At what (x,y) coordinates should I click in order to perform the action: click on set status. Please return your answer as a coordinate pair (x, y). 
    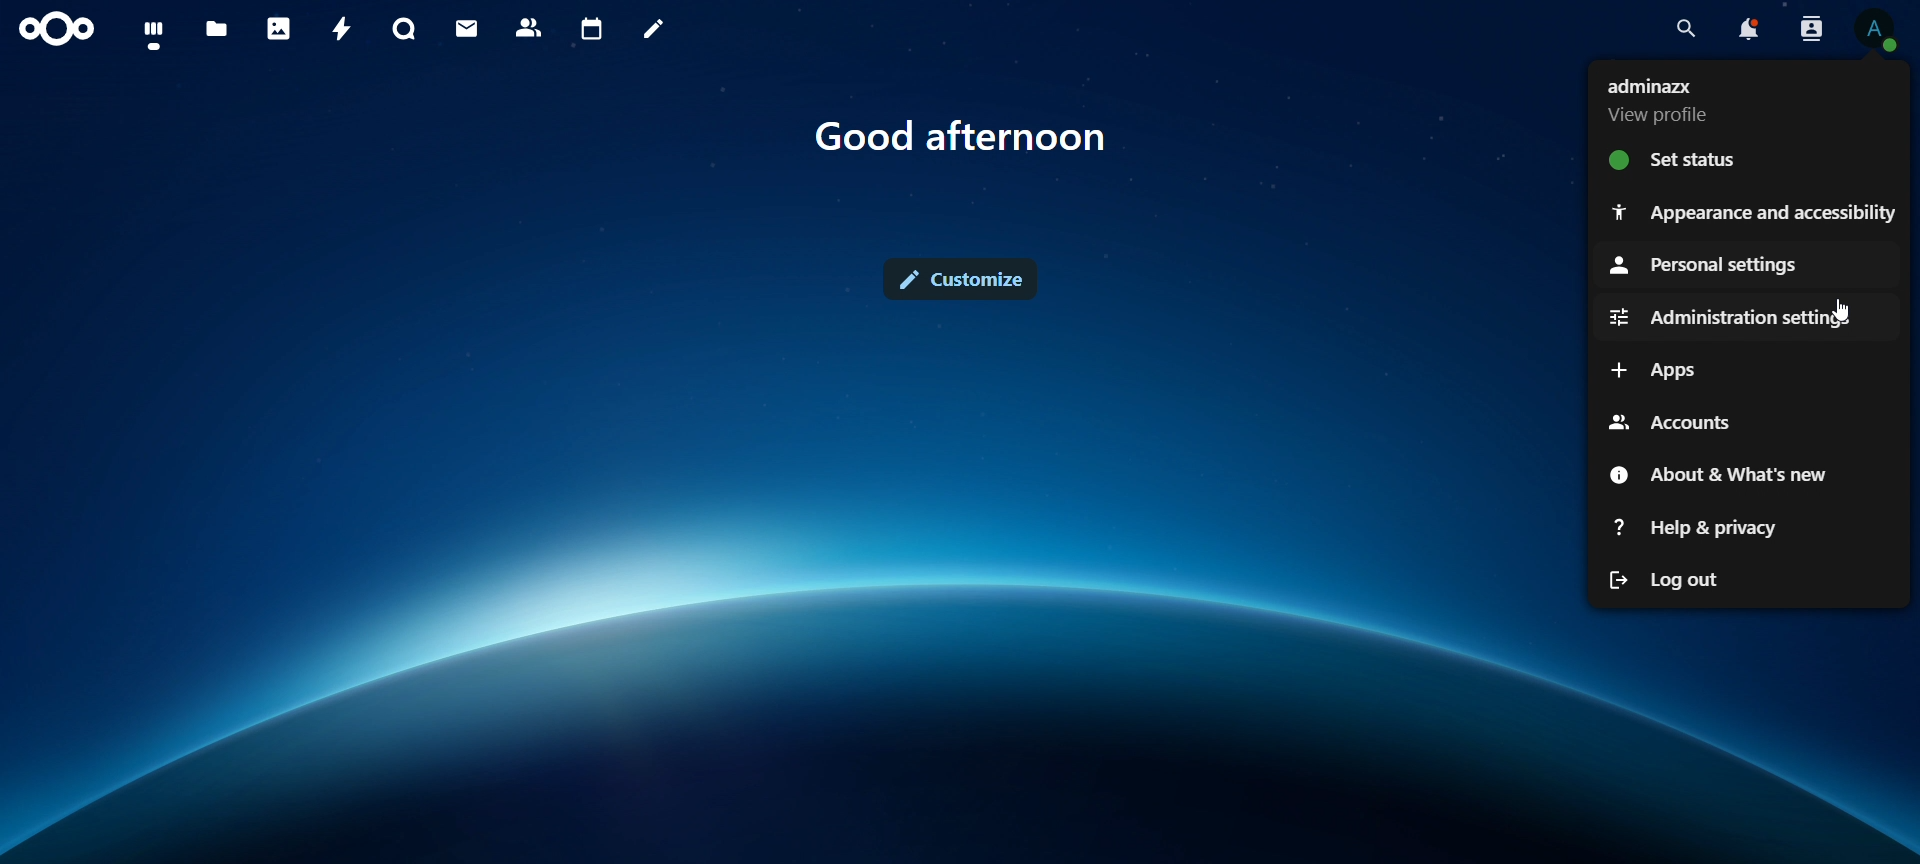
    Looking at the image, I should click on (1679, 162).